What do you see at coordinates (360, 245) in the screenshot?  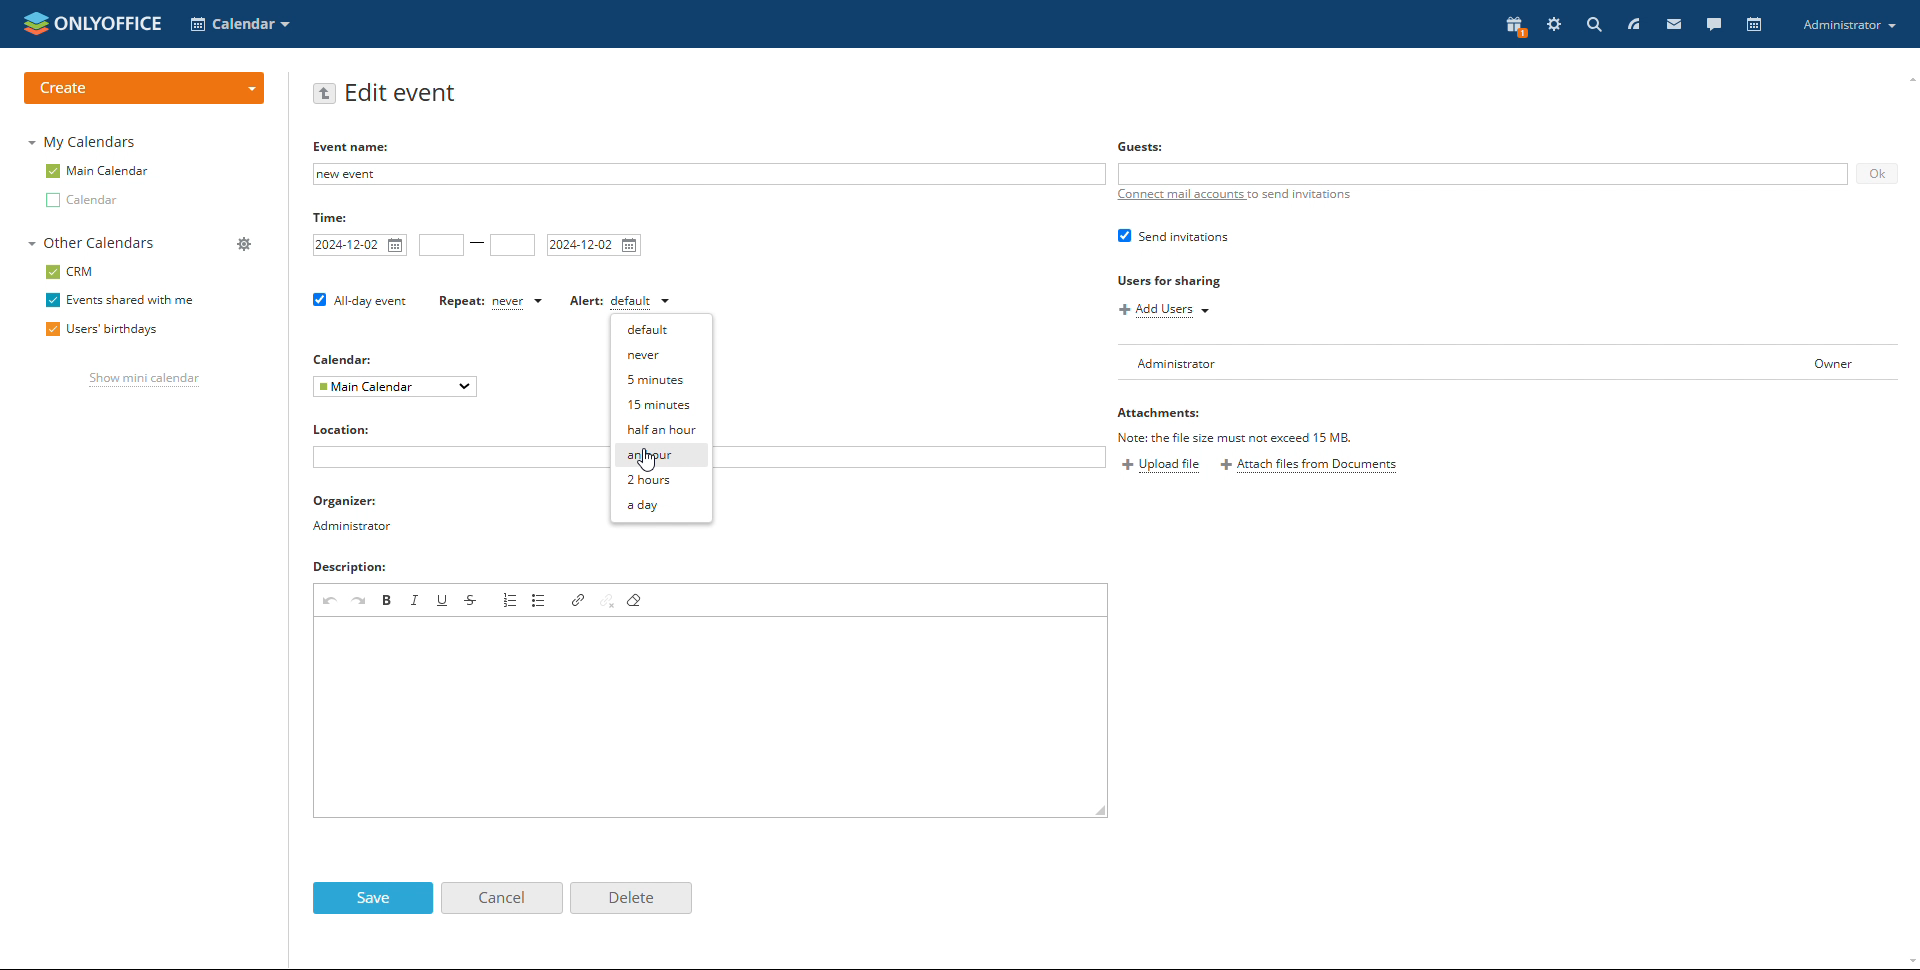 I see `start date` at bounding box center [360, 245].